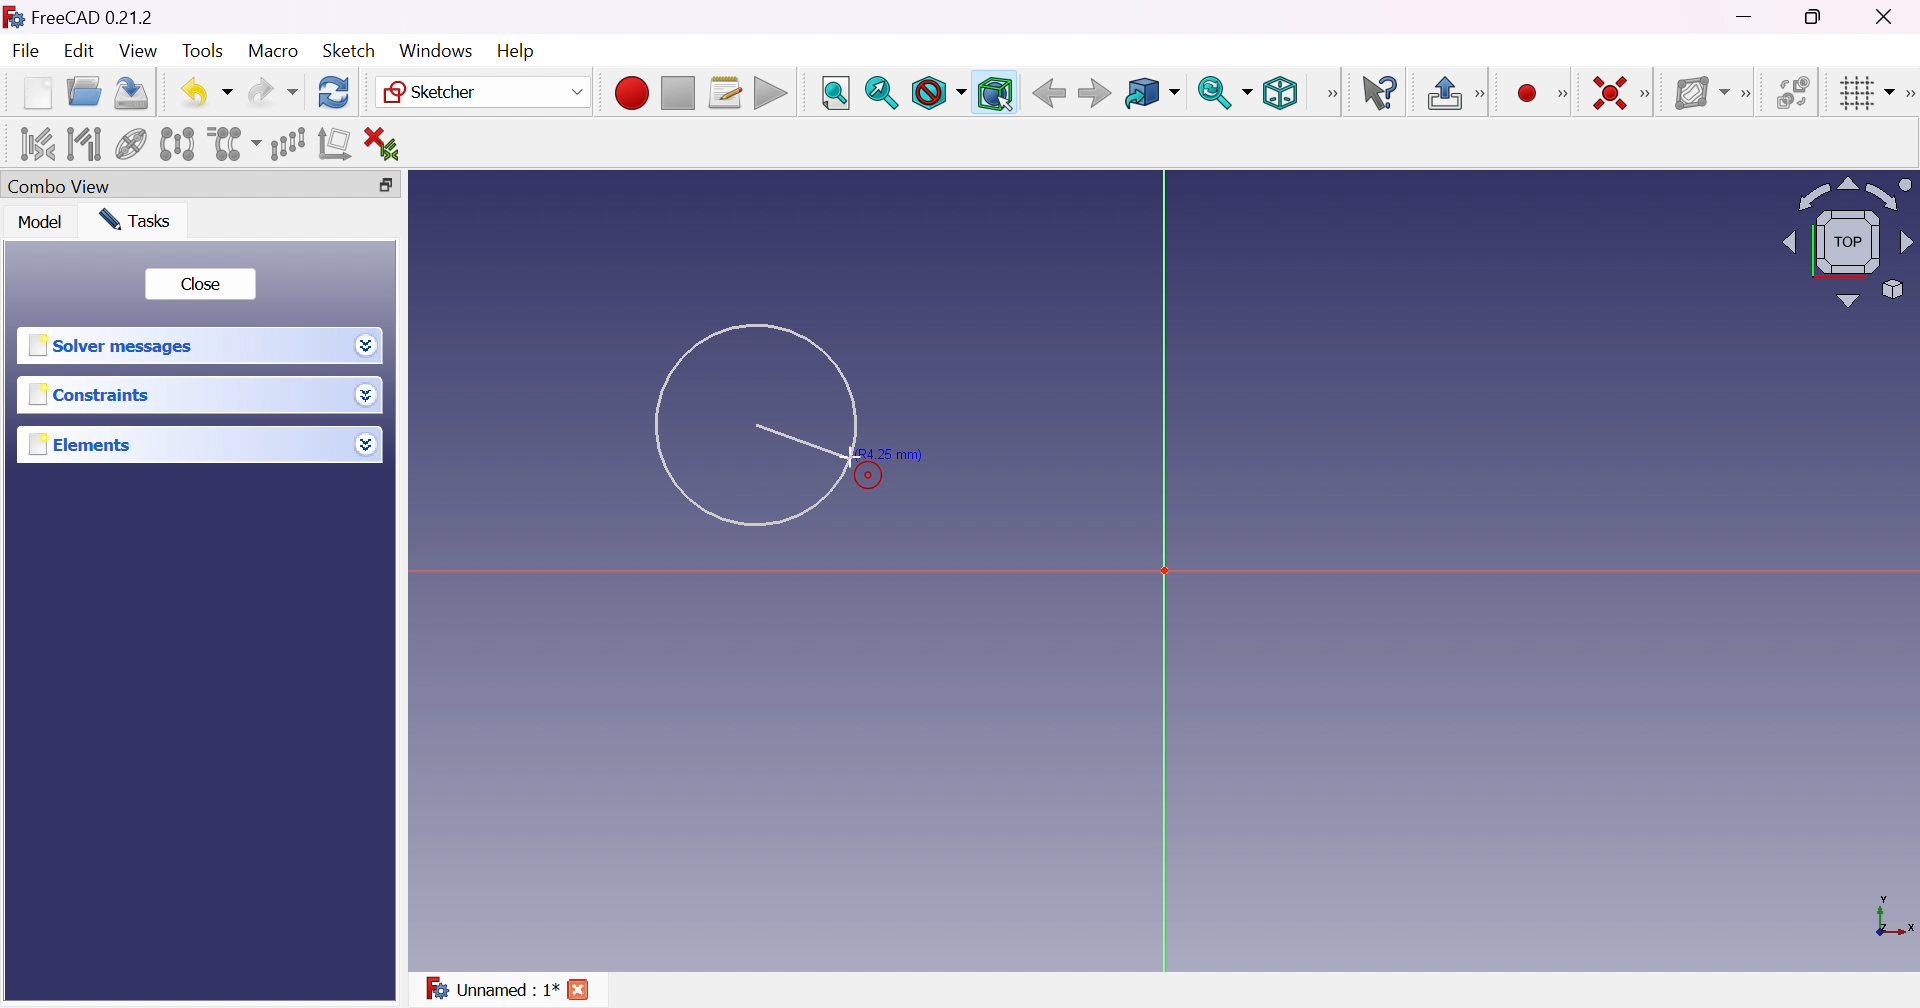 This screenshot has width=1920, height=1008. Describe the element at coordinates (273, 92) in the screenshot. I see `Redo` at that location.